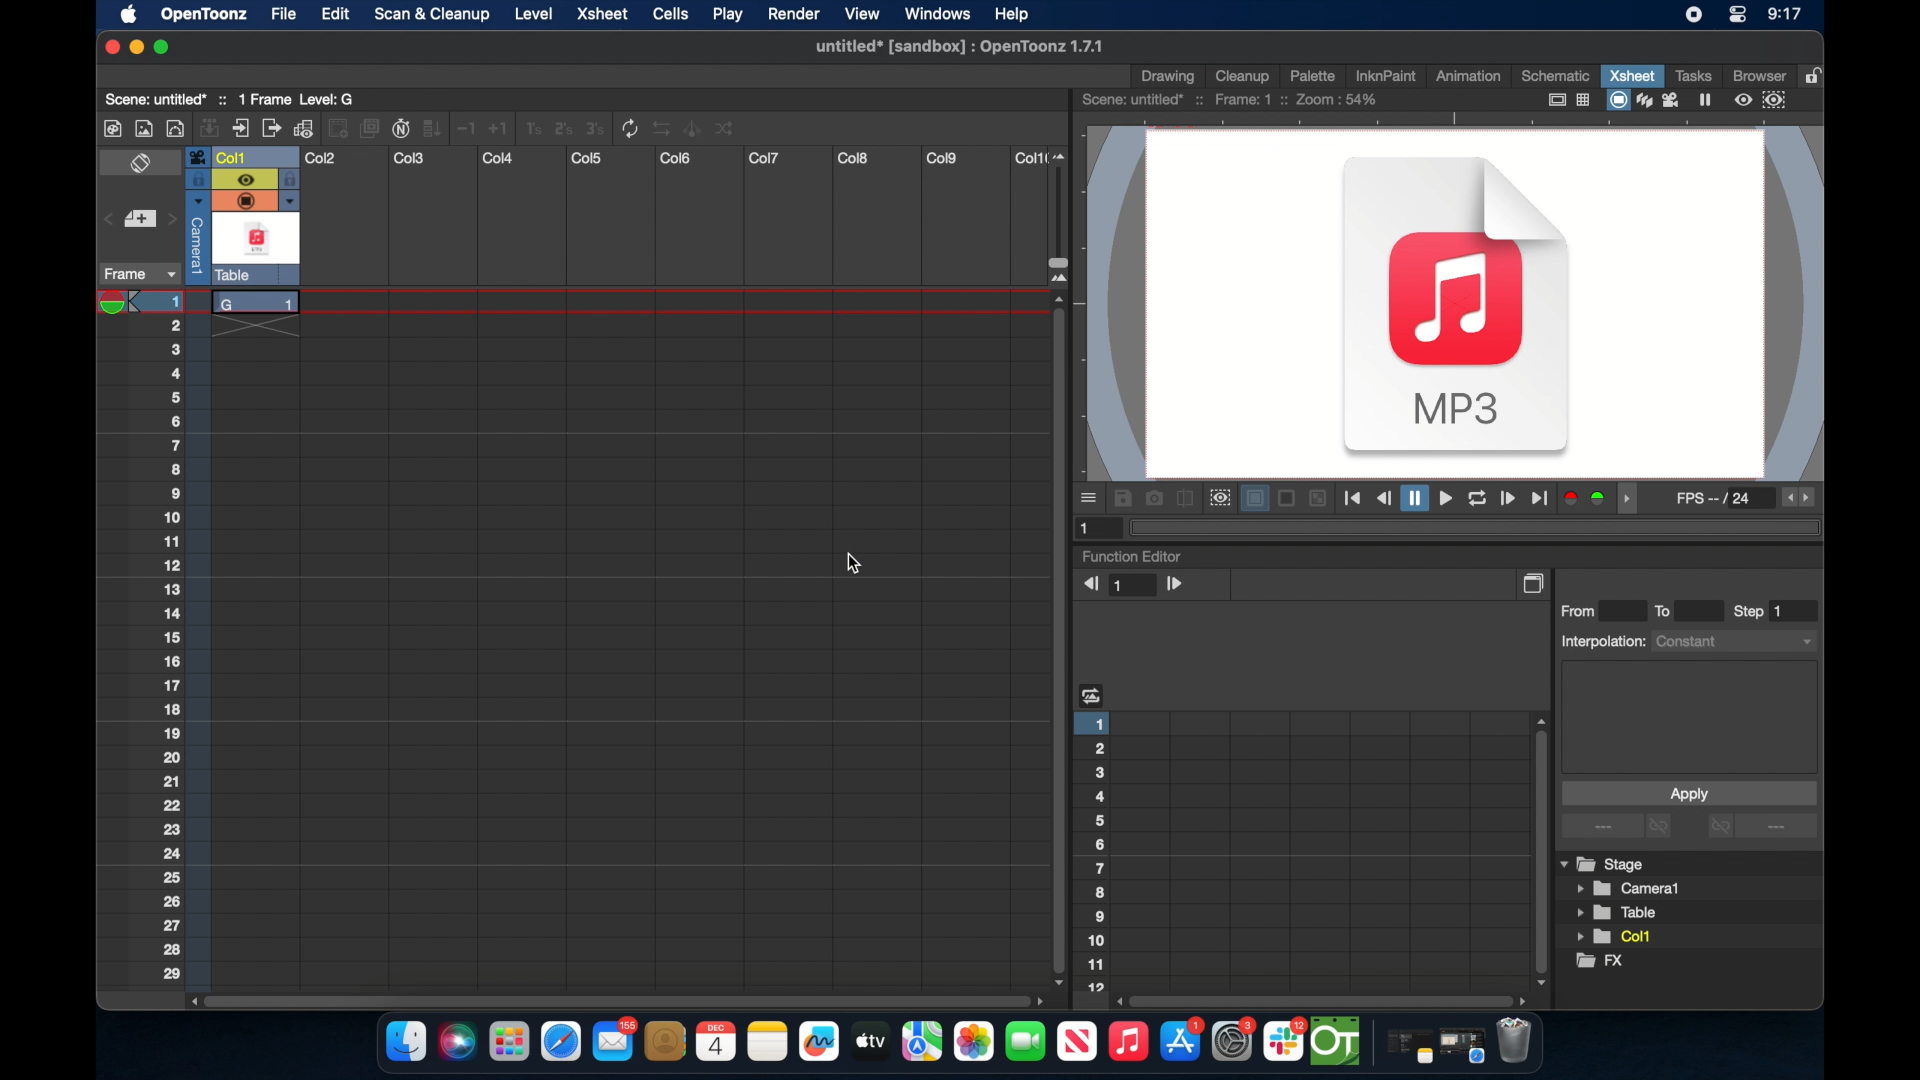 The height and width of the screenshot is (1080, 1920). I want to click on preview, so click(1218, 498).